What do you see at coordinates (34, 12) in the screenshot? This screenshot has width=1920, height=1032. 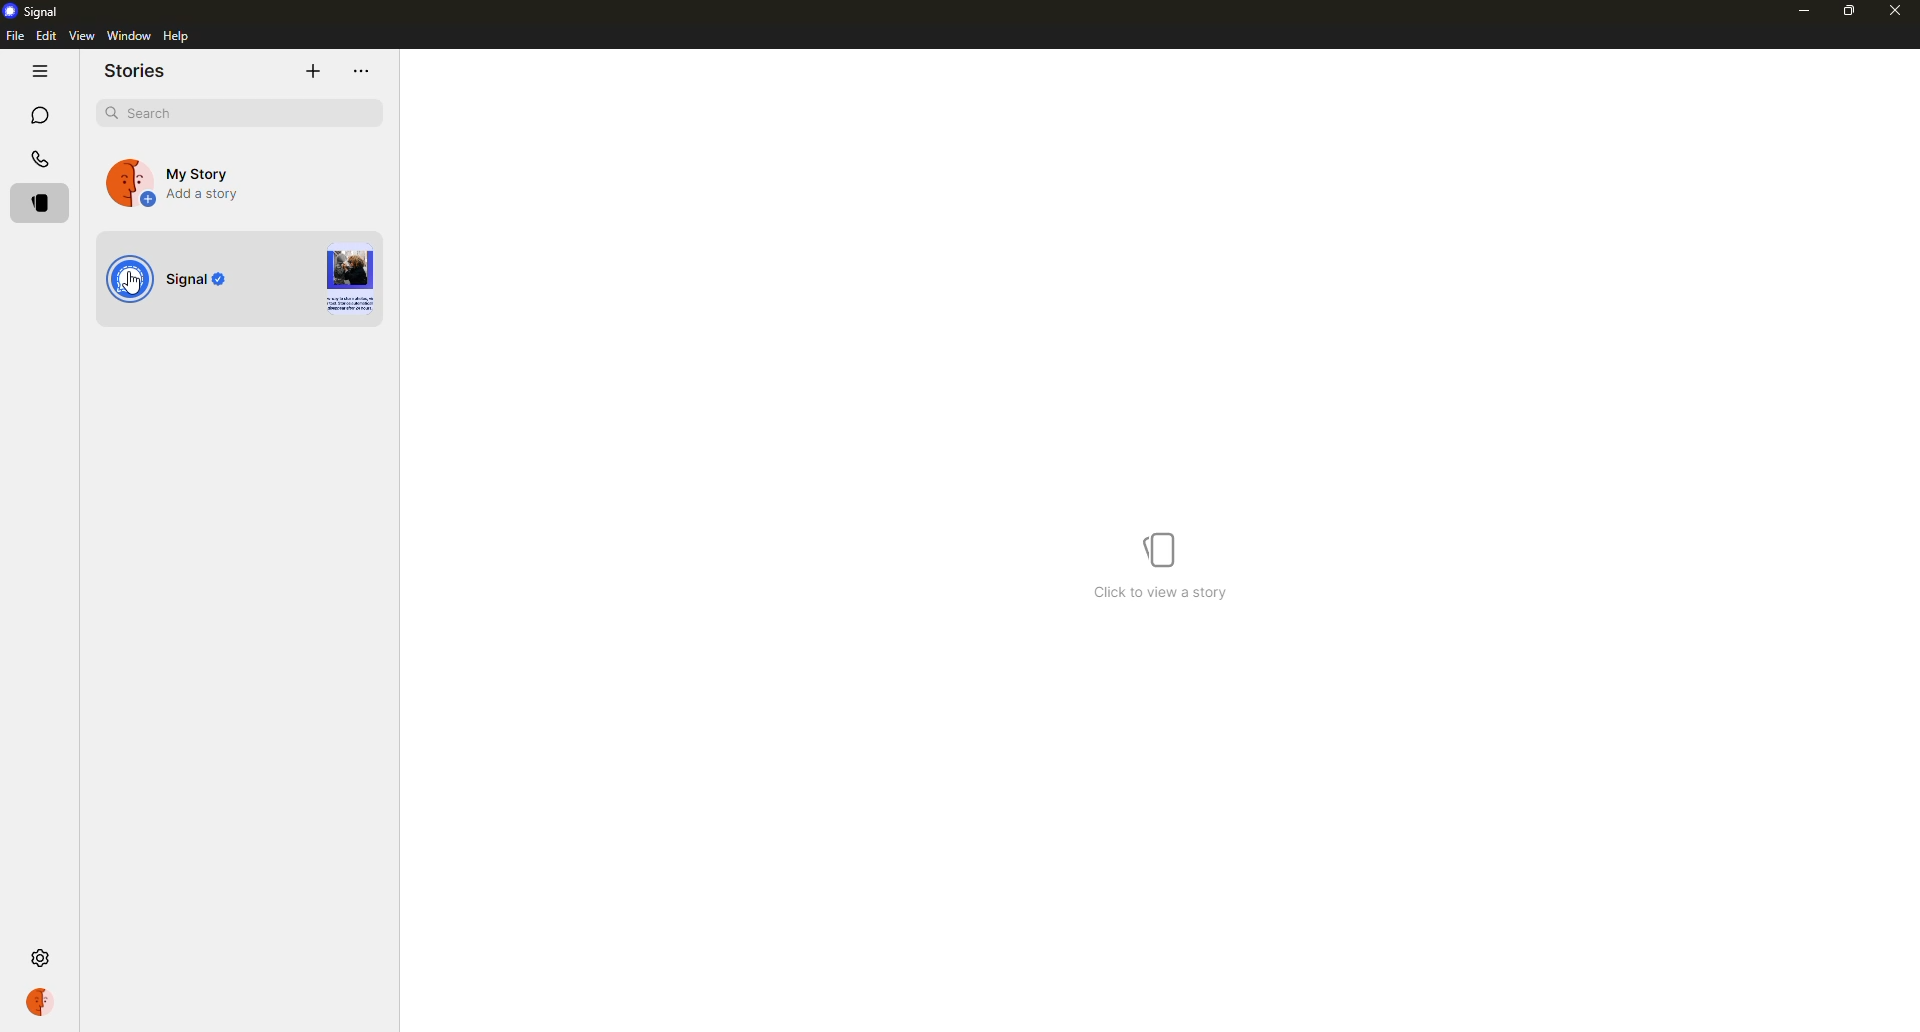 I see `signal` at bounding box center [34, 12].